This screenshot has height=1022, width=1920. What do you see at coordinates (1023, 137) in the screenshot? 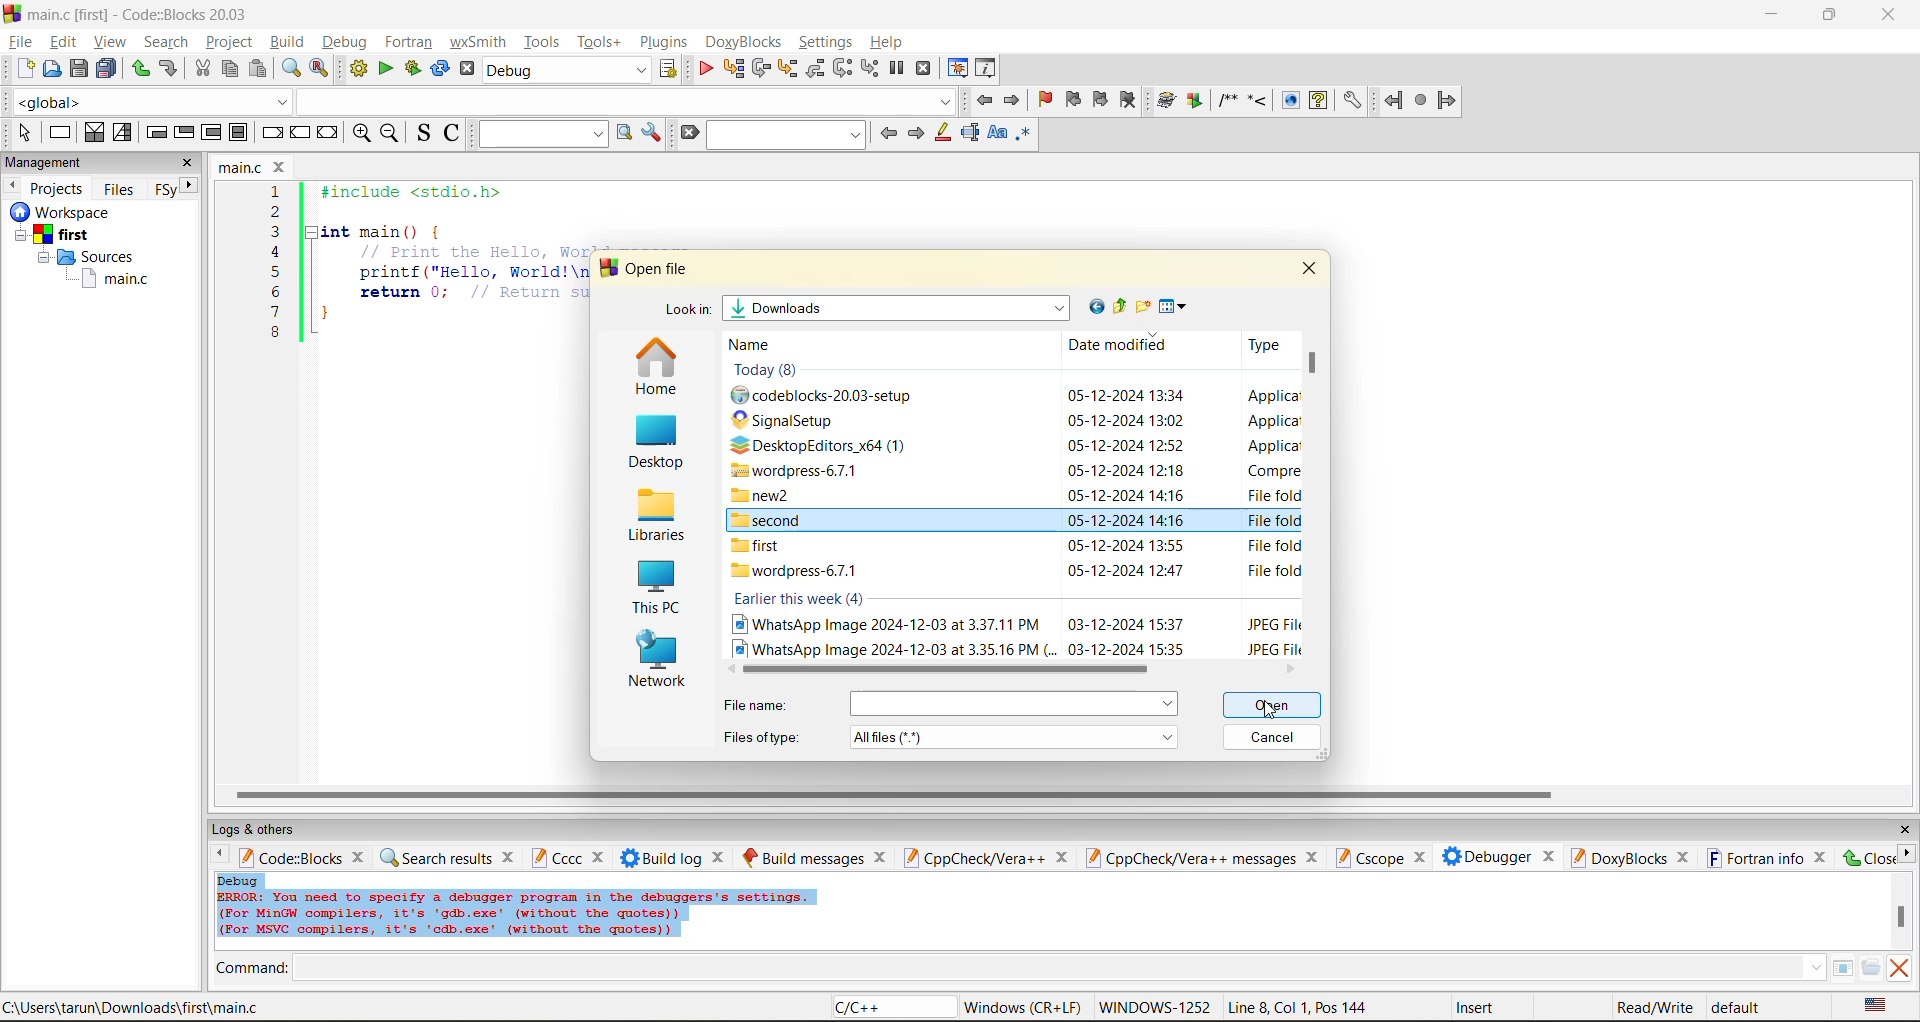
I see `use regex` at bounding box center [1023, 137].